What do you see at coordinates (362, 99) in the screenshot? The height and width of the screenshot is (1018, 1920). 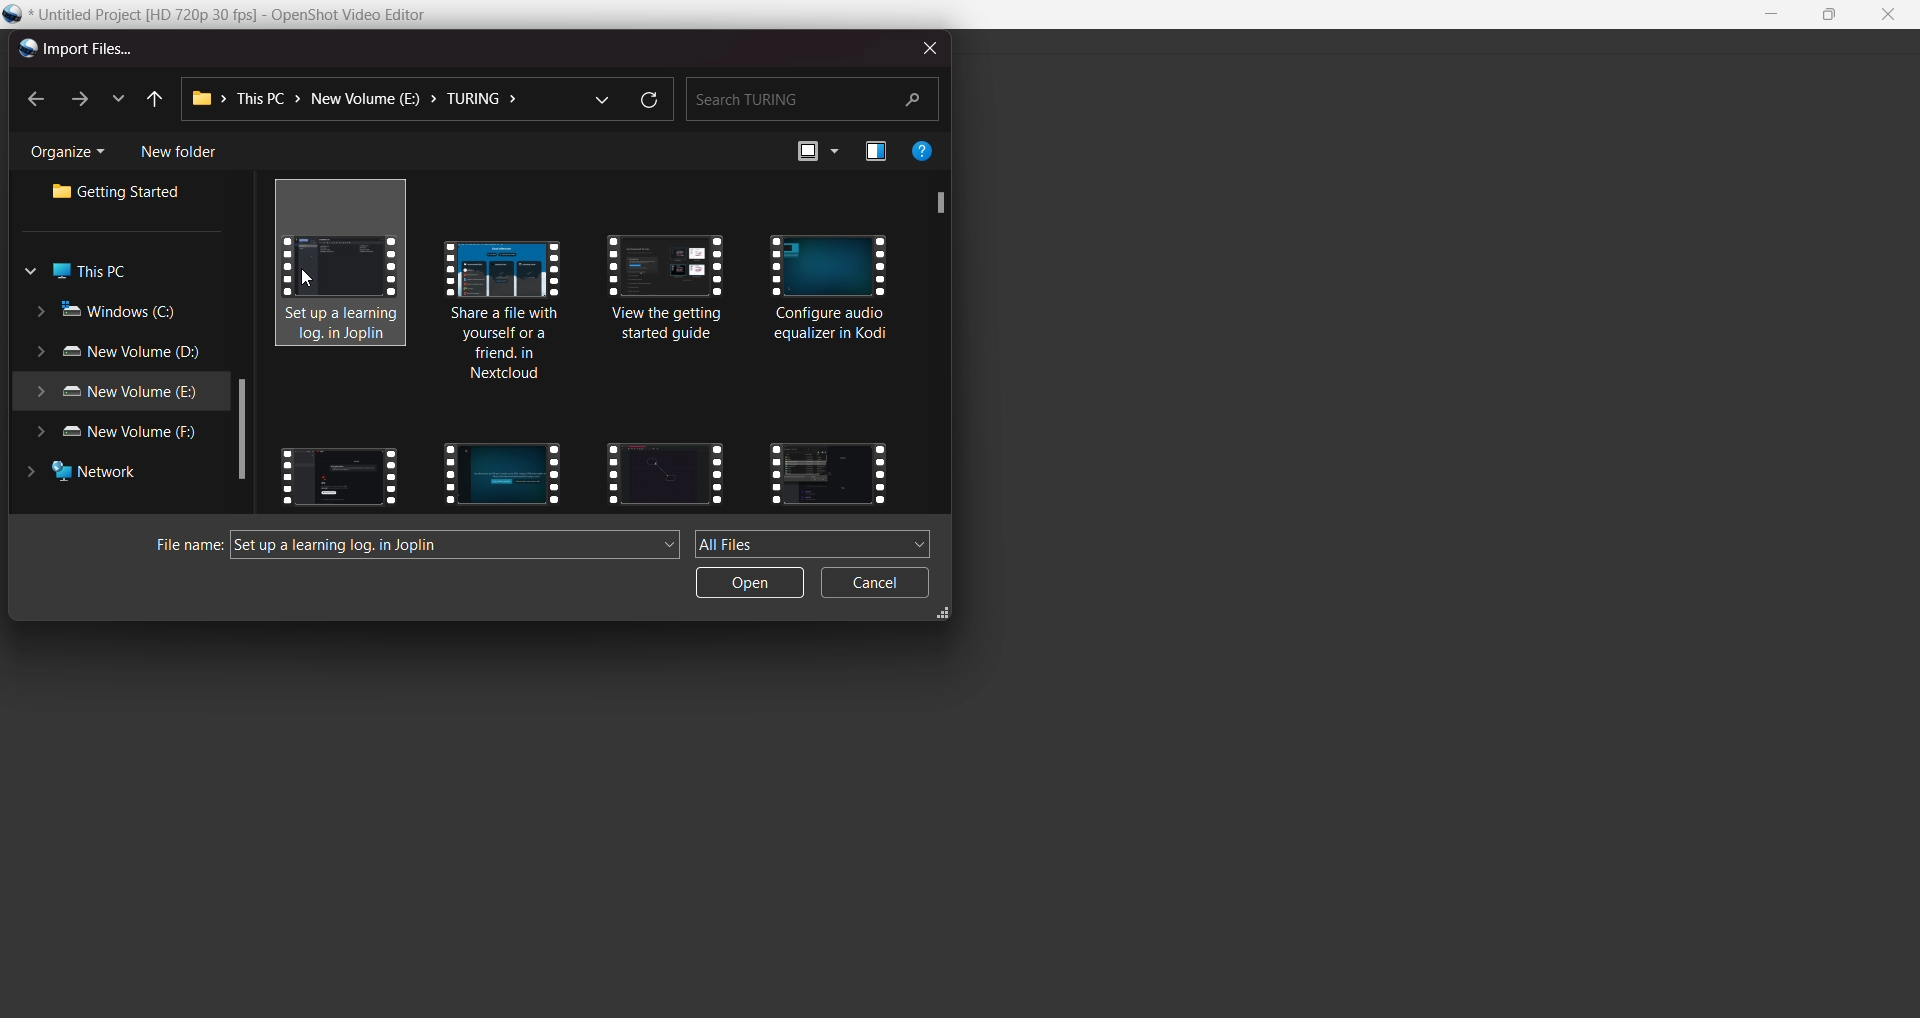 I see `path` at bounding box center [362, 99].